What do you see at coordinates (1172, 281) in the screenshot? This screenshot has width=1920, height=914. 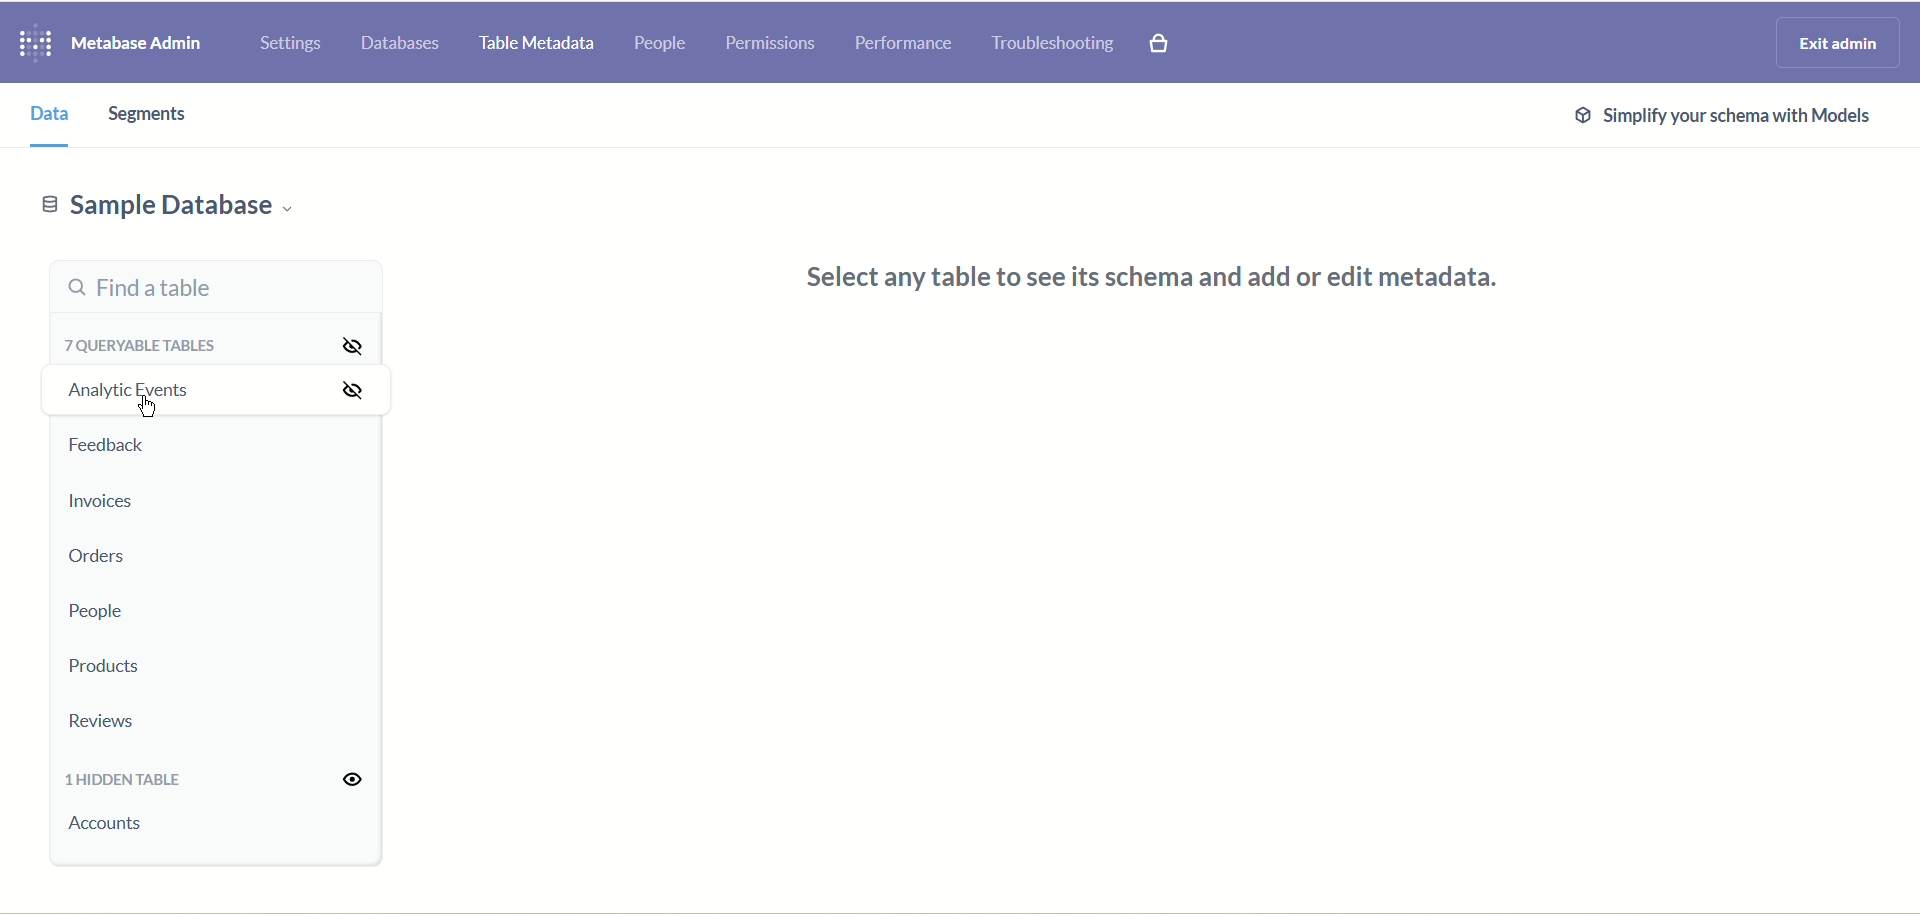 I see `select any table to see its schema and add or edit metadata` at bounding box center [1172, 281].